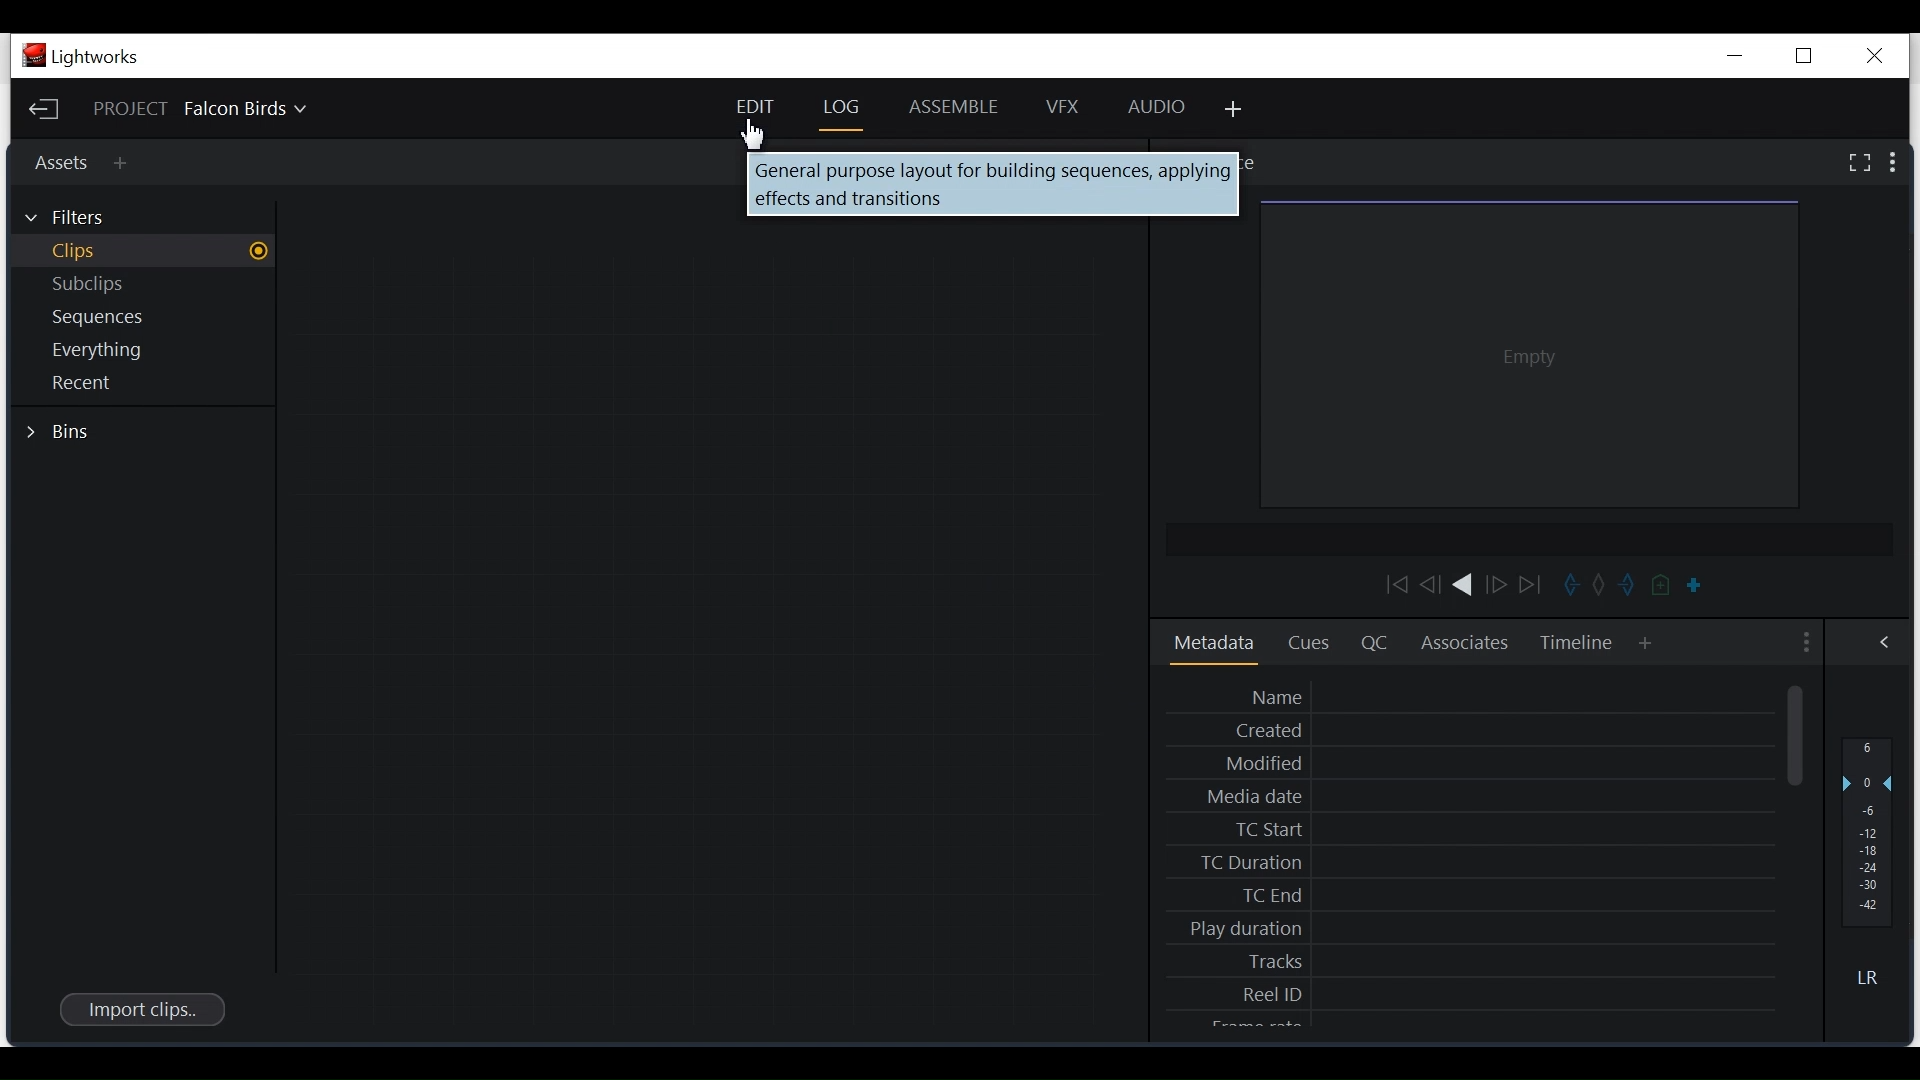  What do you see at coordinates (991, 186) in the screenshot?
I see `Clip Thumbnail` at bounding box center [991, 186].